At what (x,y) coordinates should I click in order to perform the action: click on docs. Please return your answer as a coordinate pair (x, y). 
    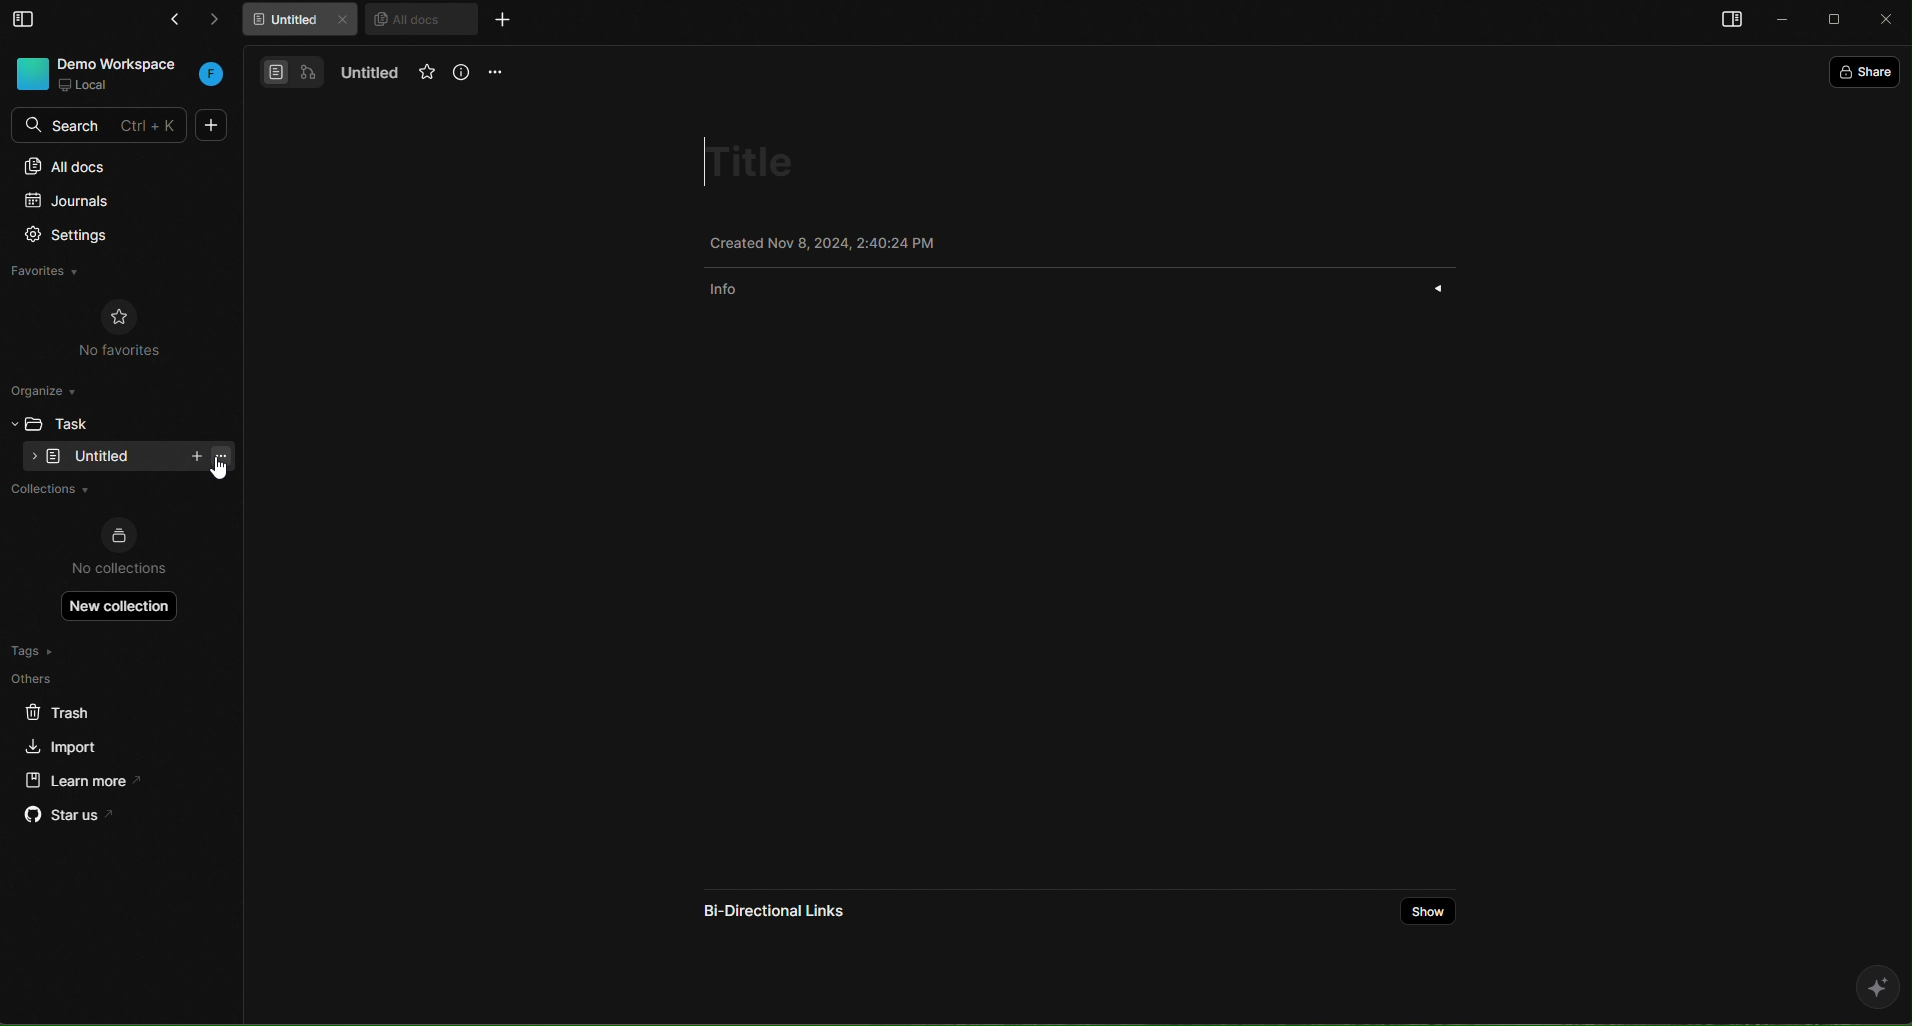
    Looking at the image, I should click on (292, 71).